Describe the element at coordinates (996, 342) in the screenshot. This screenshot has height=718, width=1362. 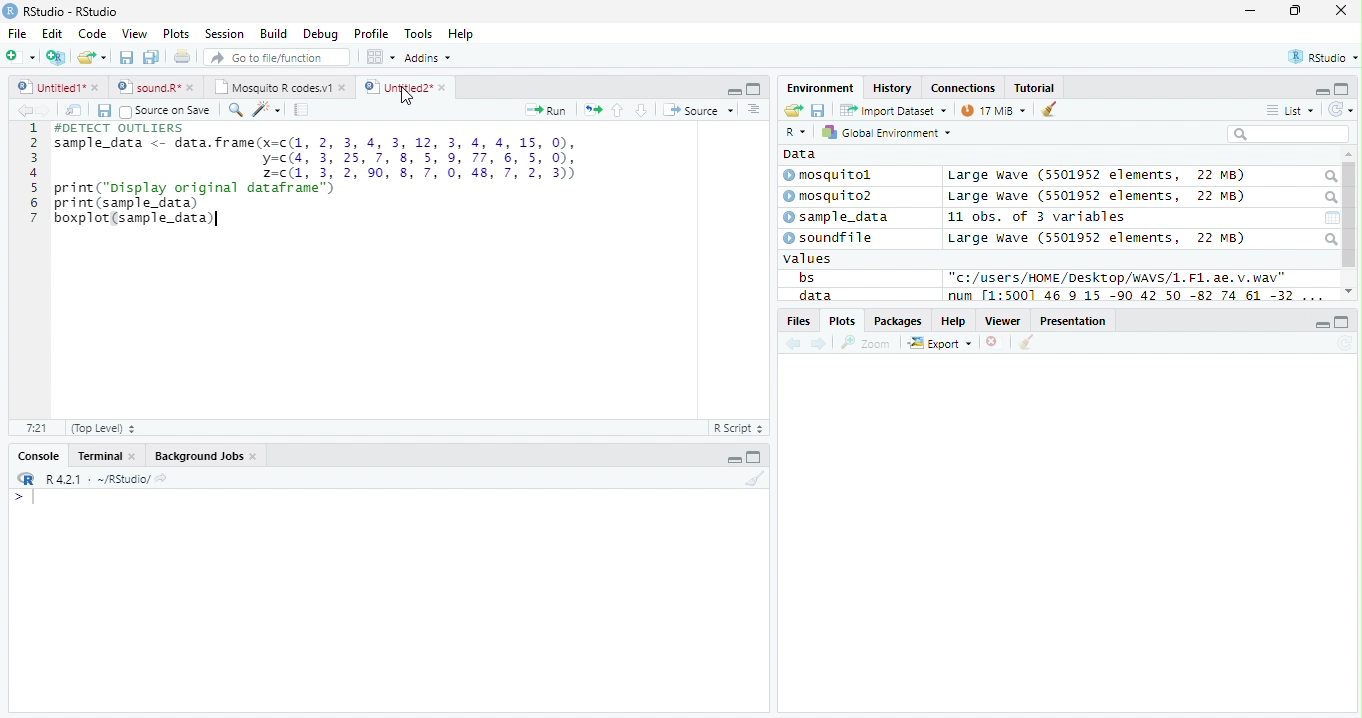
I see `delete file` at that location.